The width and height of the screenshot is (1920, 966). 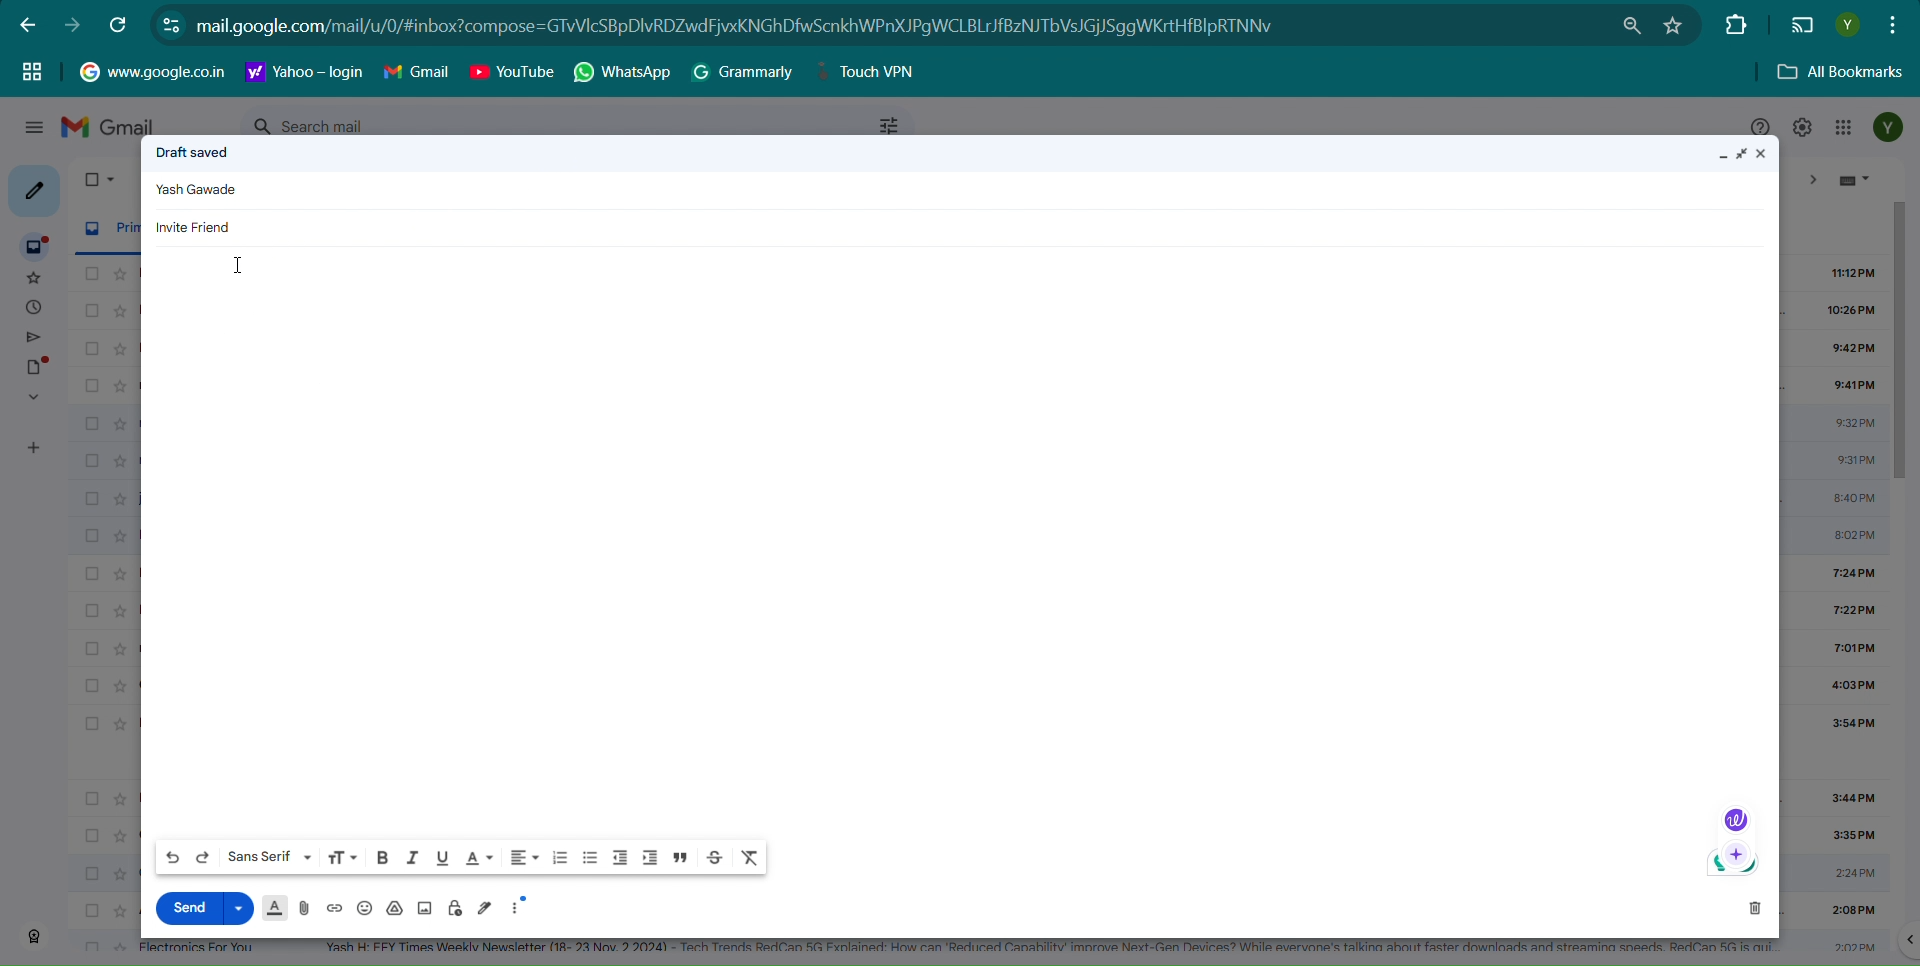 I want to click on Italic, so click(x=411, y=856).